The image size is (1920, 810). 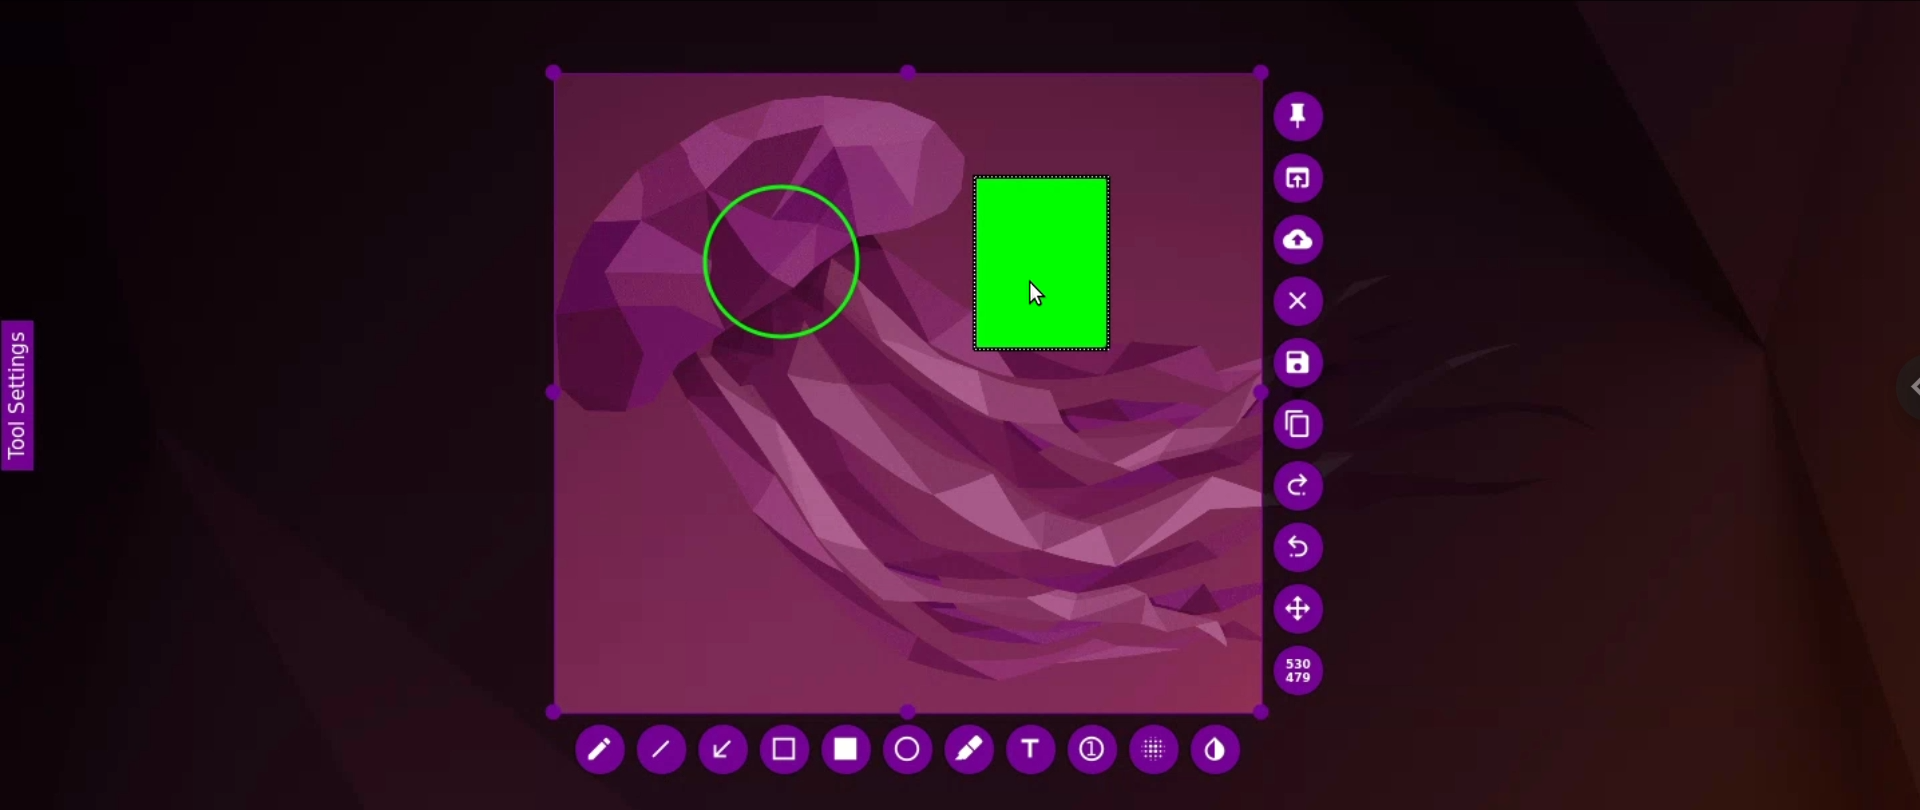 I want to click on rectangle, so click(x=844, y=747).